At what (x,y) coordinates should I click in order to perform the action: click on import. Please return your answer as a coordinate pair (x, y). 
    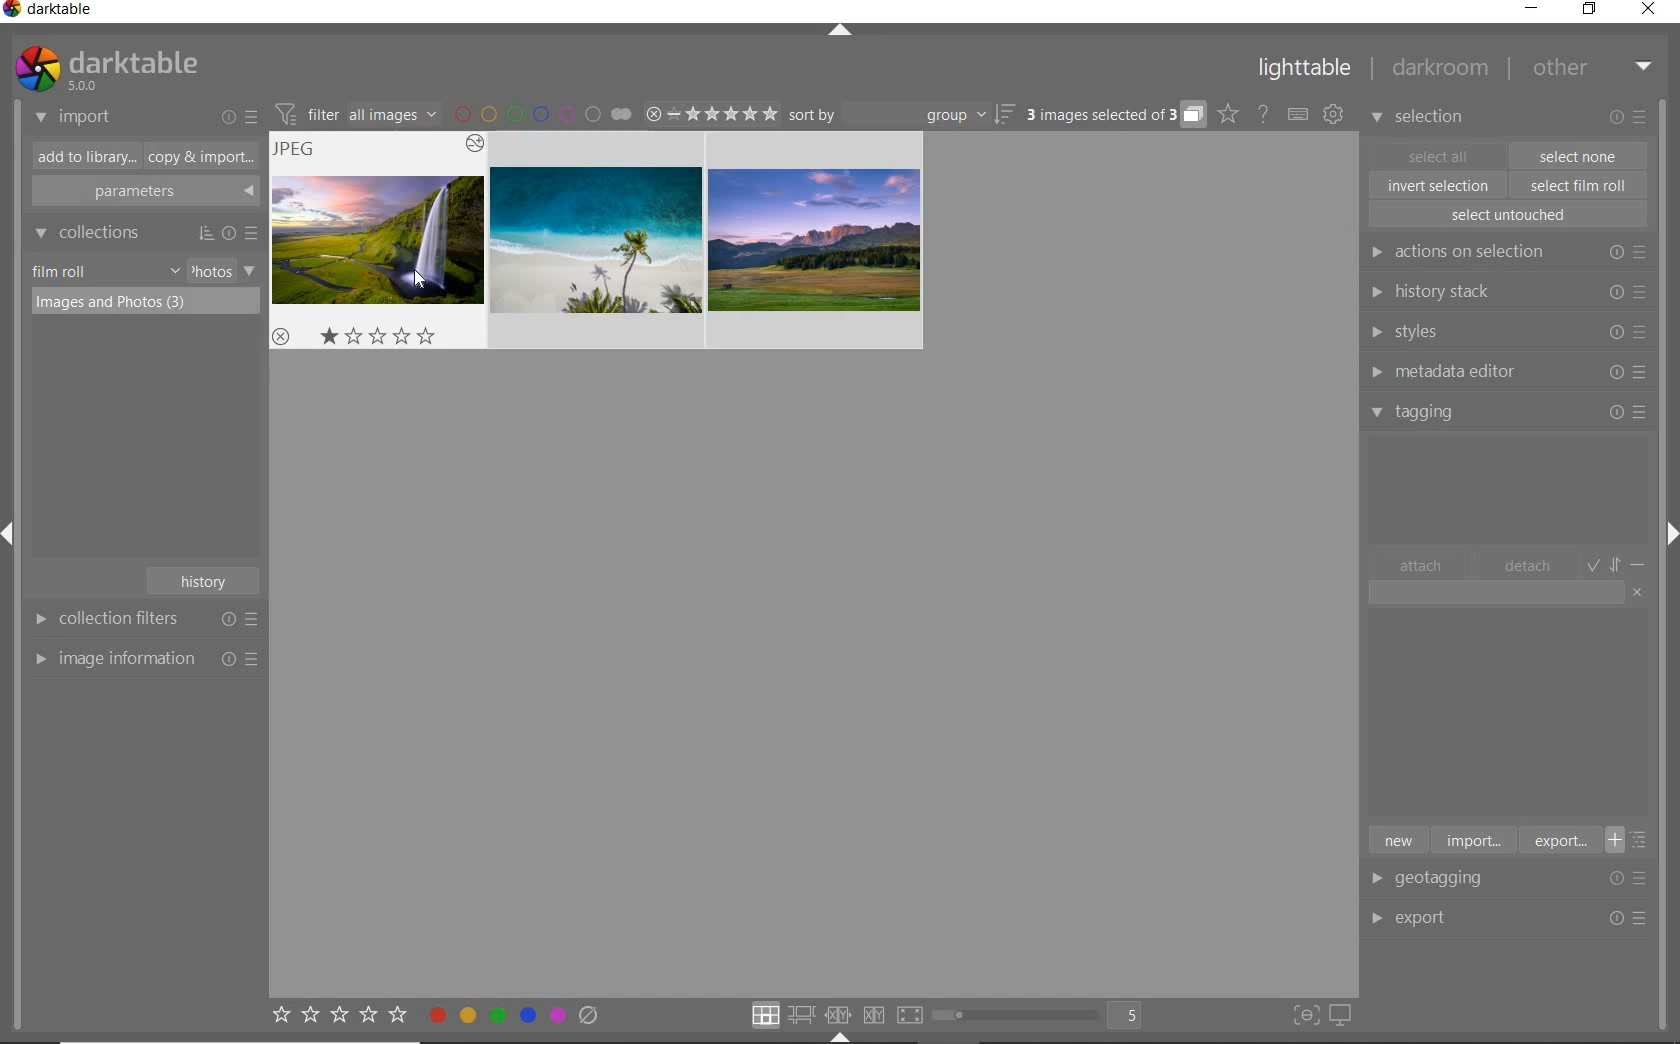
    Looking at the image, I should click on (74, 118).